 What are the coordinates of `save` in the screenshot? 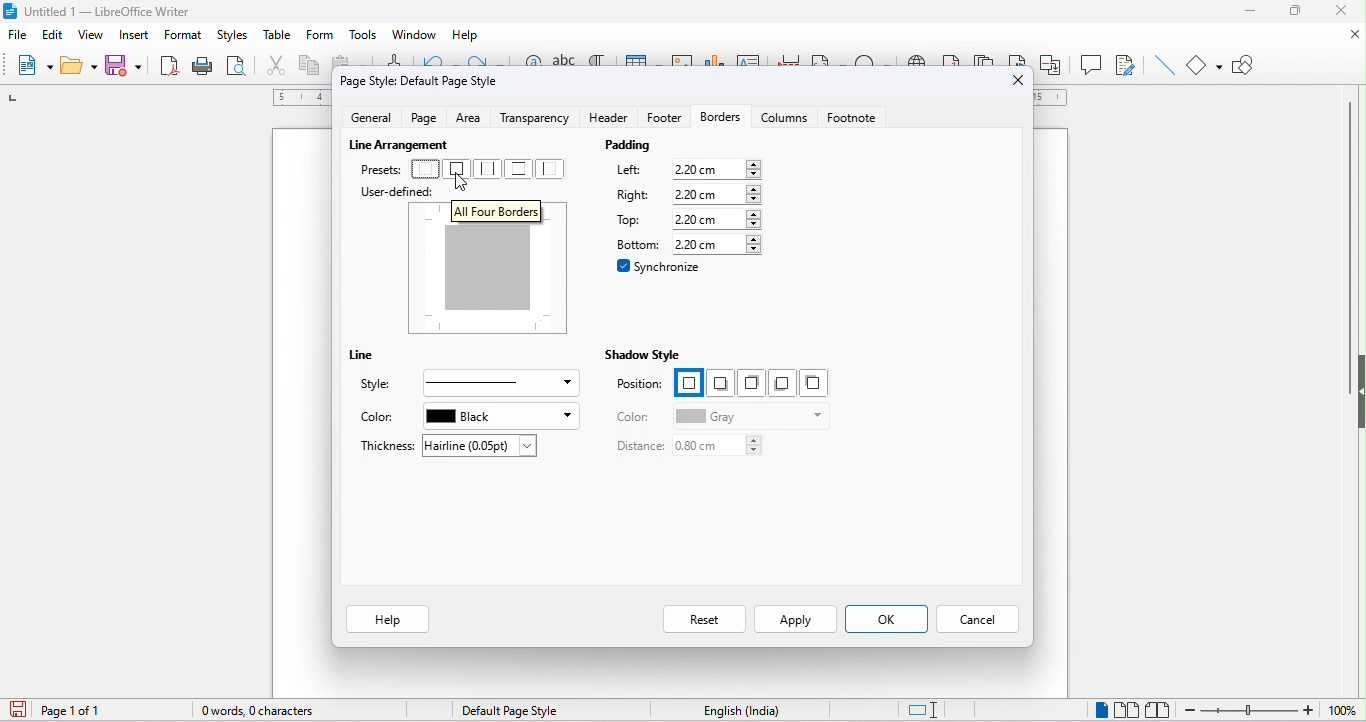 It's located at (125, 65).